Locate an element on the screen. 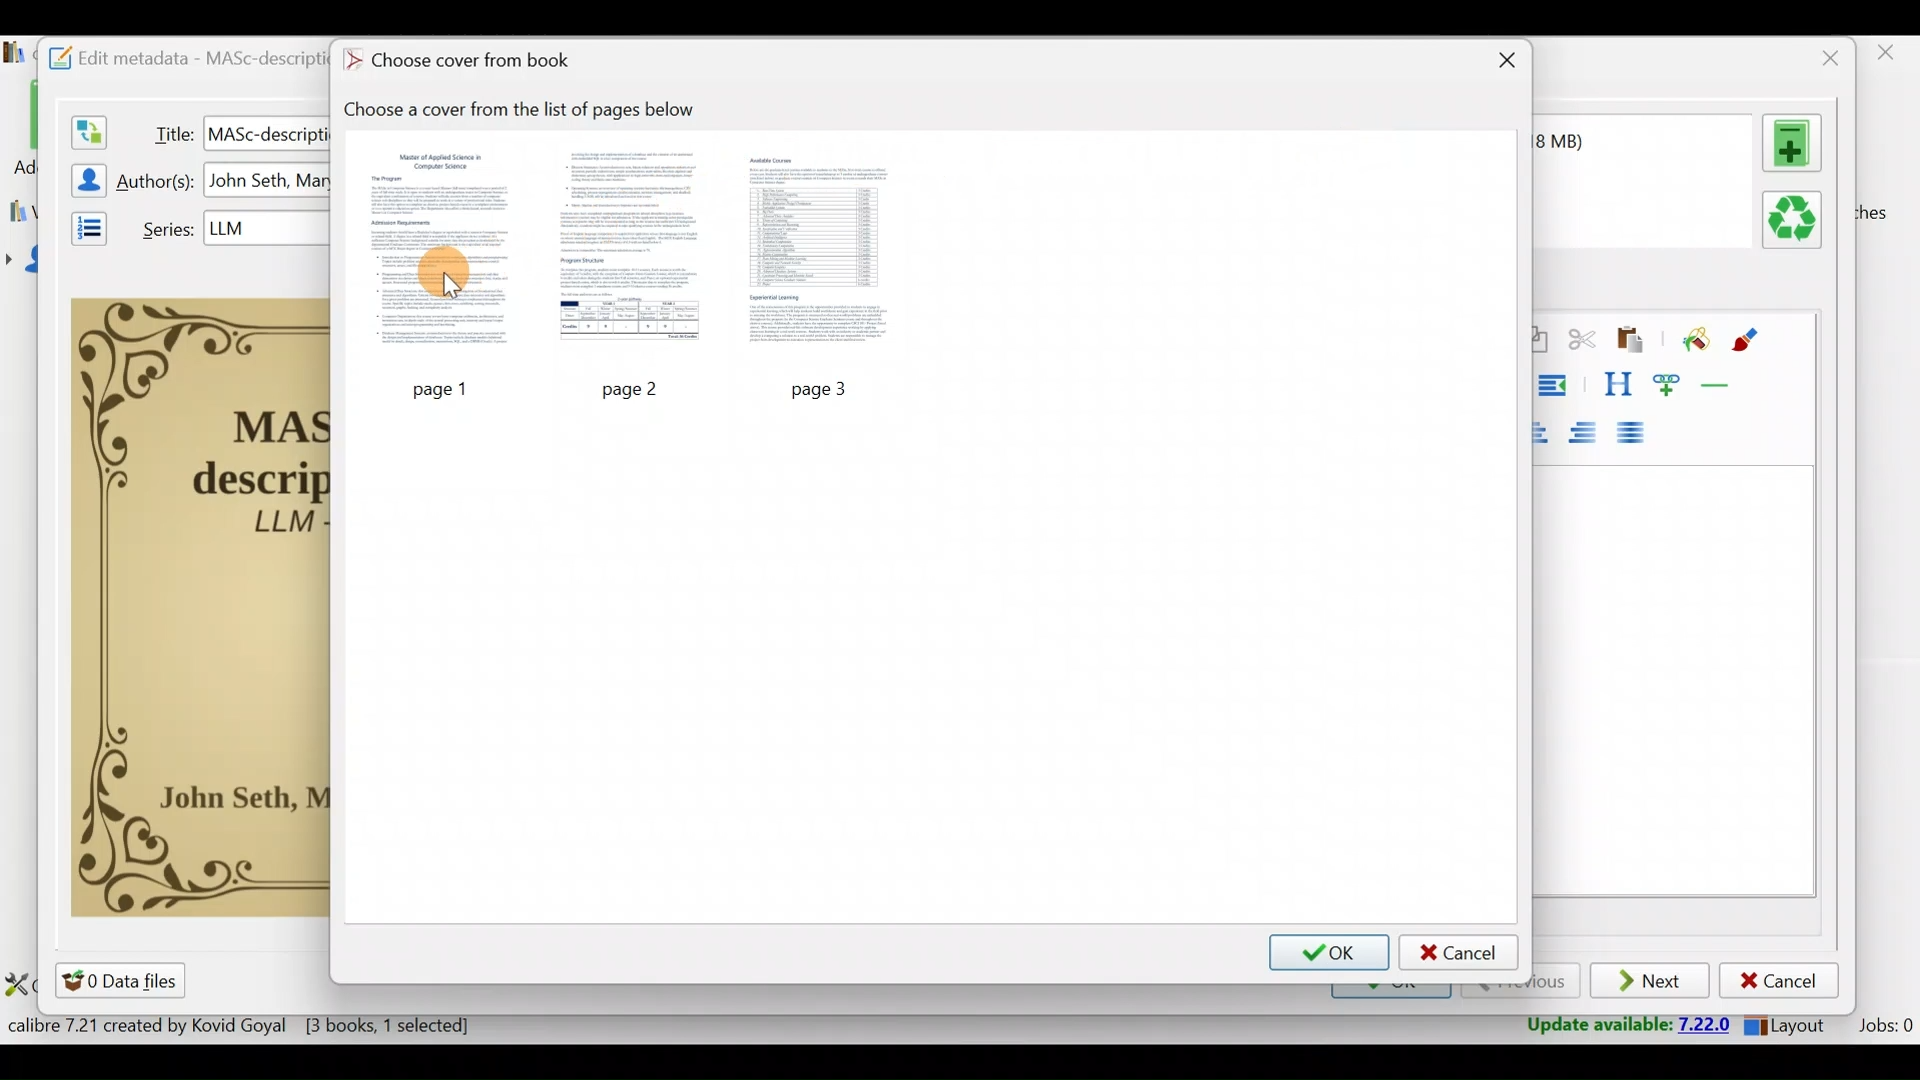 This screenshot has height=1080, width=1920. Style is located at coordinates (1617, 384).